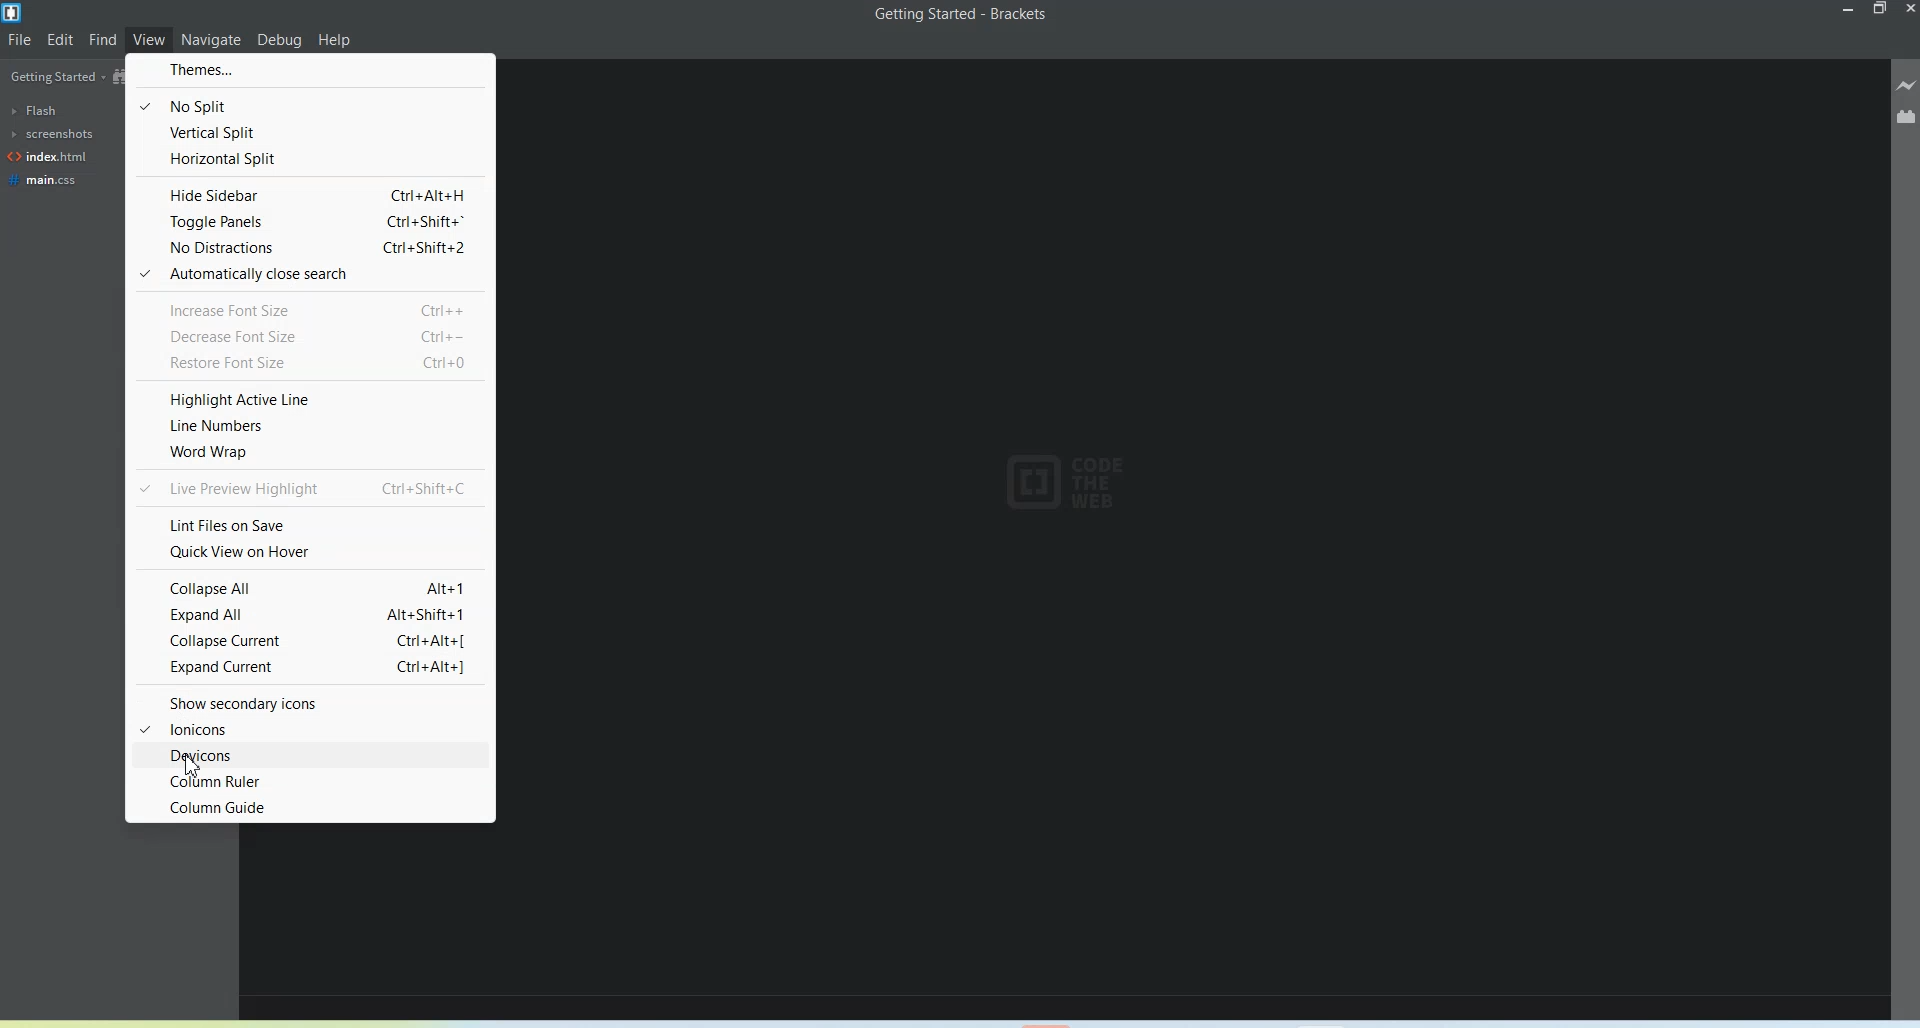 Image resolution: width=1920 pixels, height=1028 pixels. What do you see at coordinates (61, 39) in the screenshot?
I see `Edit` at bounding box center [61, 39].